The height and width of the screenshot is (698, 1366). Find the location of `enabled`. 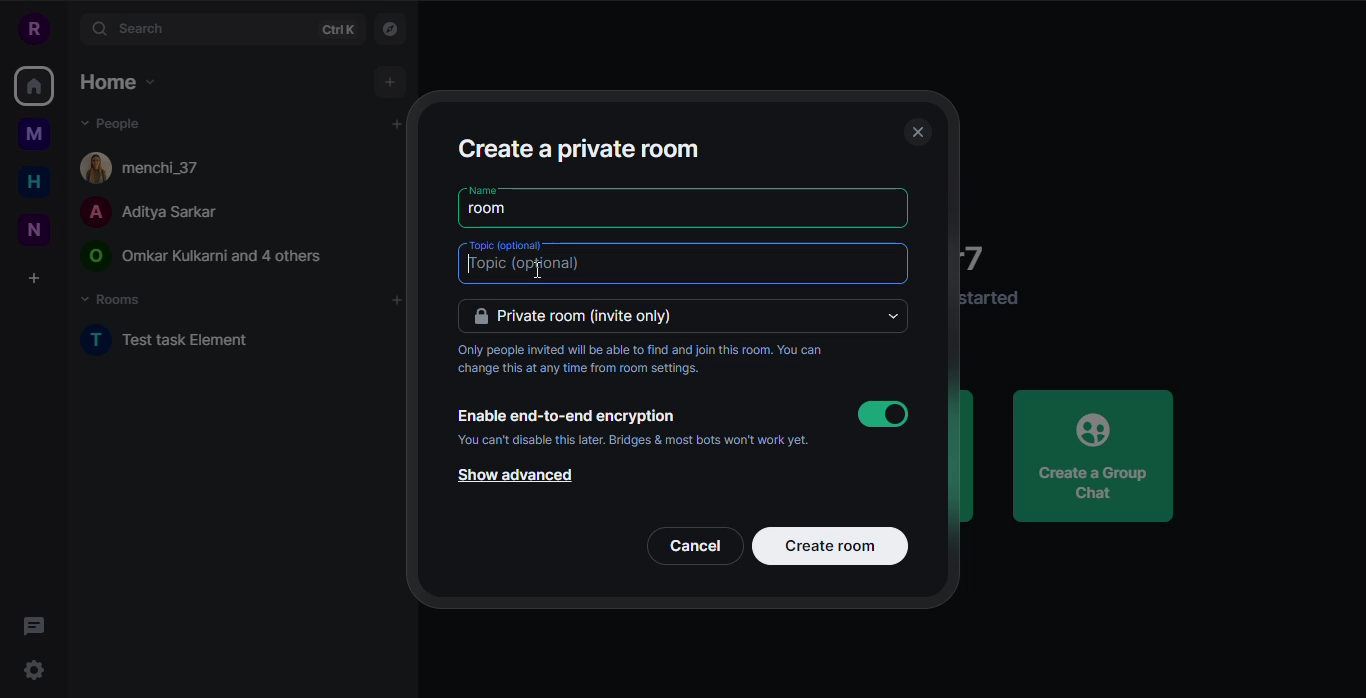

enabled is located at coordinates (883, 414).